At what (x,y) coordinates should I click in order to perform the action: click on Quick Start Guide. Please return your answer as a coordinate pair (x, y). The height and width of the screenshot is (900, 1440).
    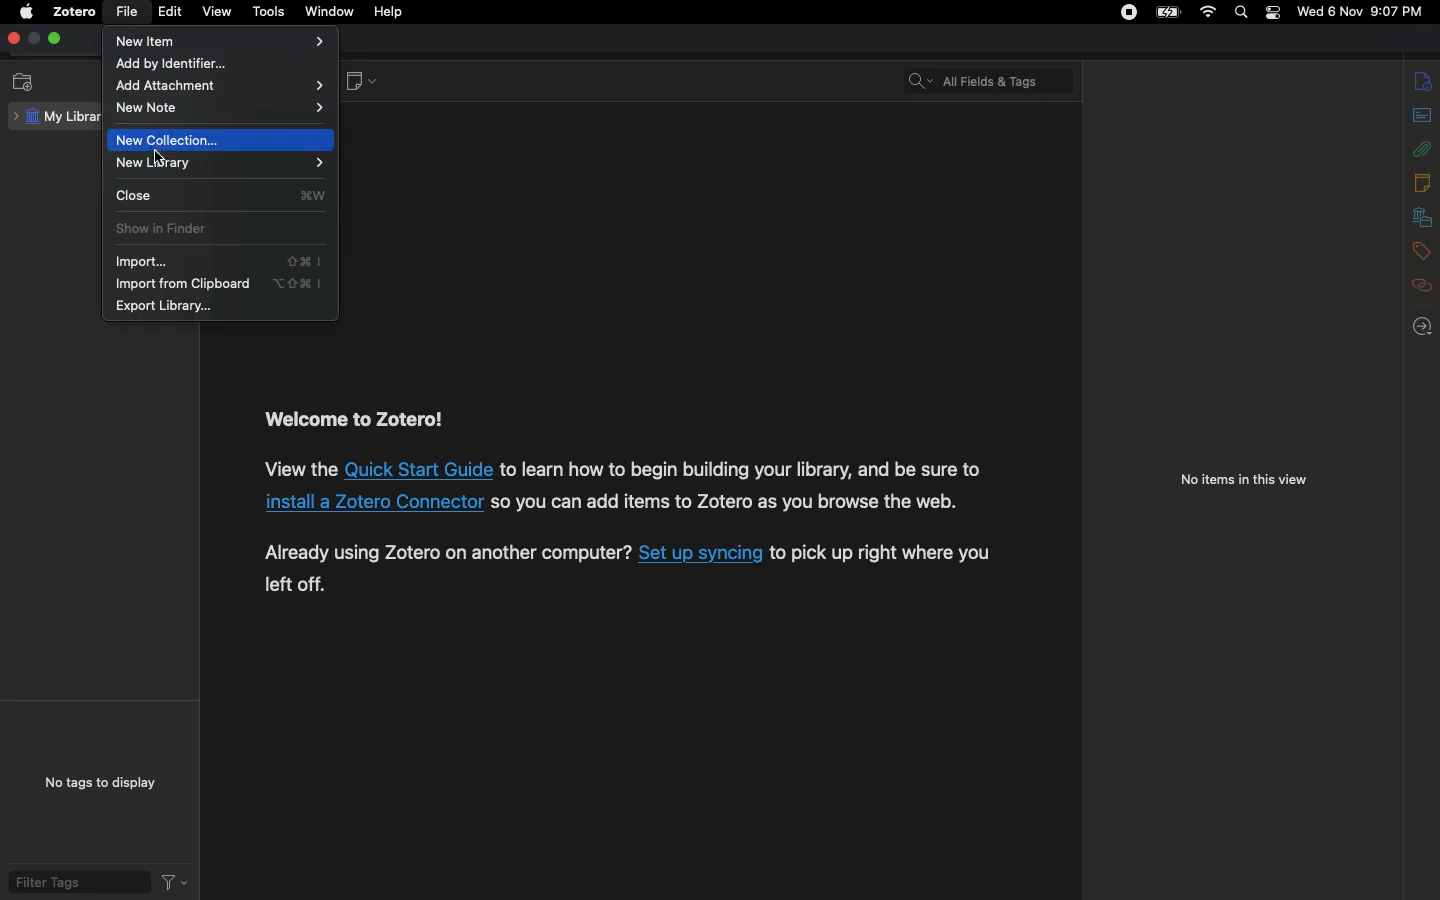
    Looking at the image, I should click on (419, 469).